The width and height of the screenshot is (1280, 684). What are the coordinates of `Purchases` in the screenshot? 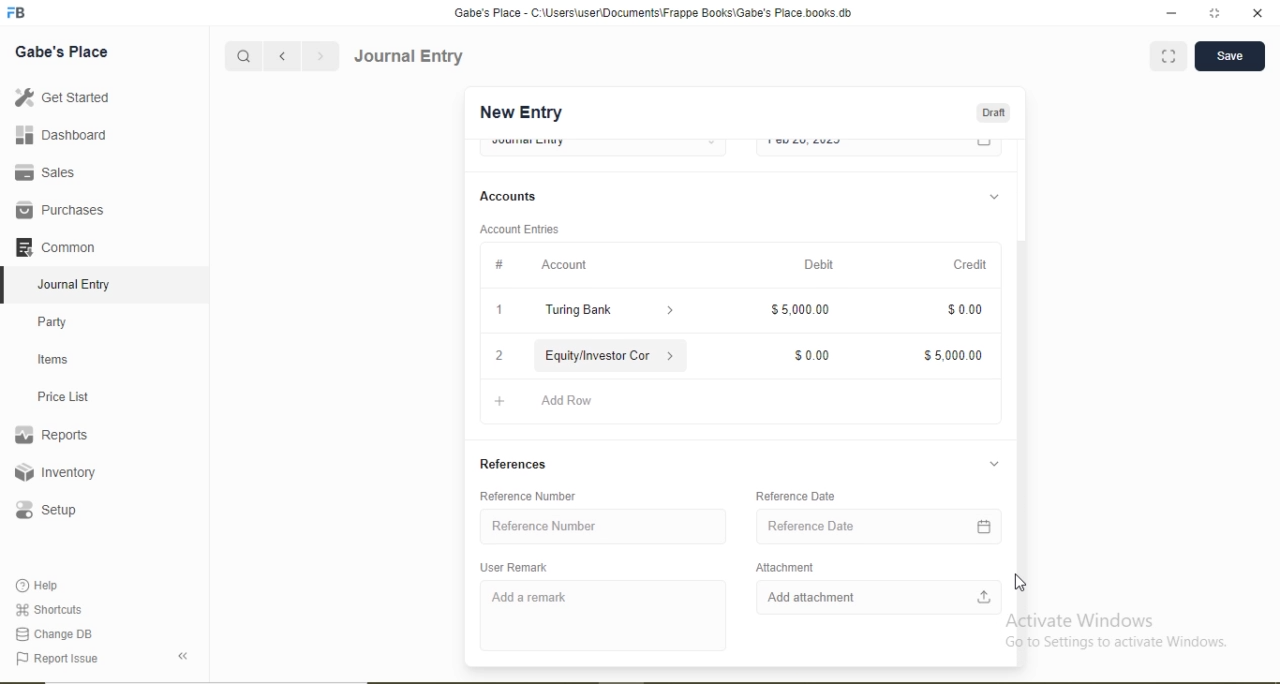 It's located at (59, 210).